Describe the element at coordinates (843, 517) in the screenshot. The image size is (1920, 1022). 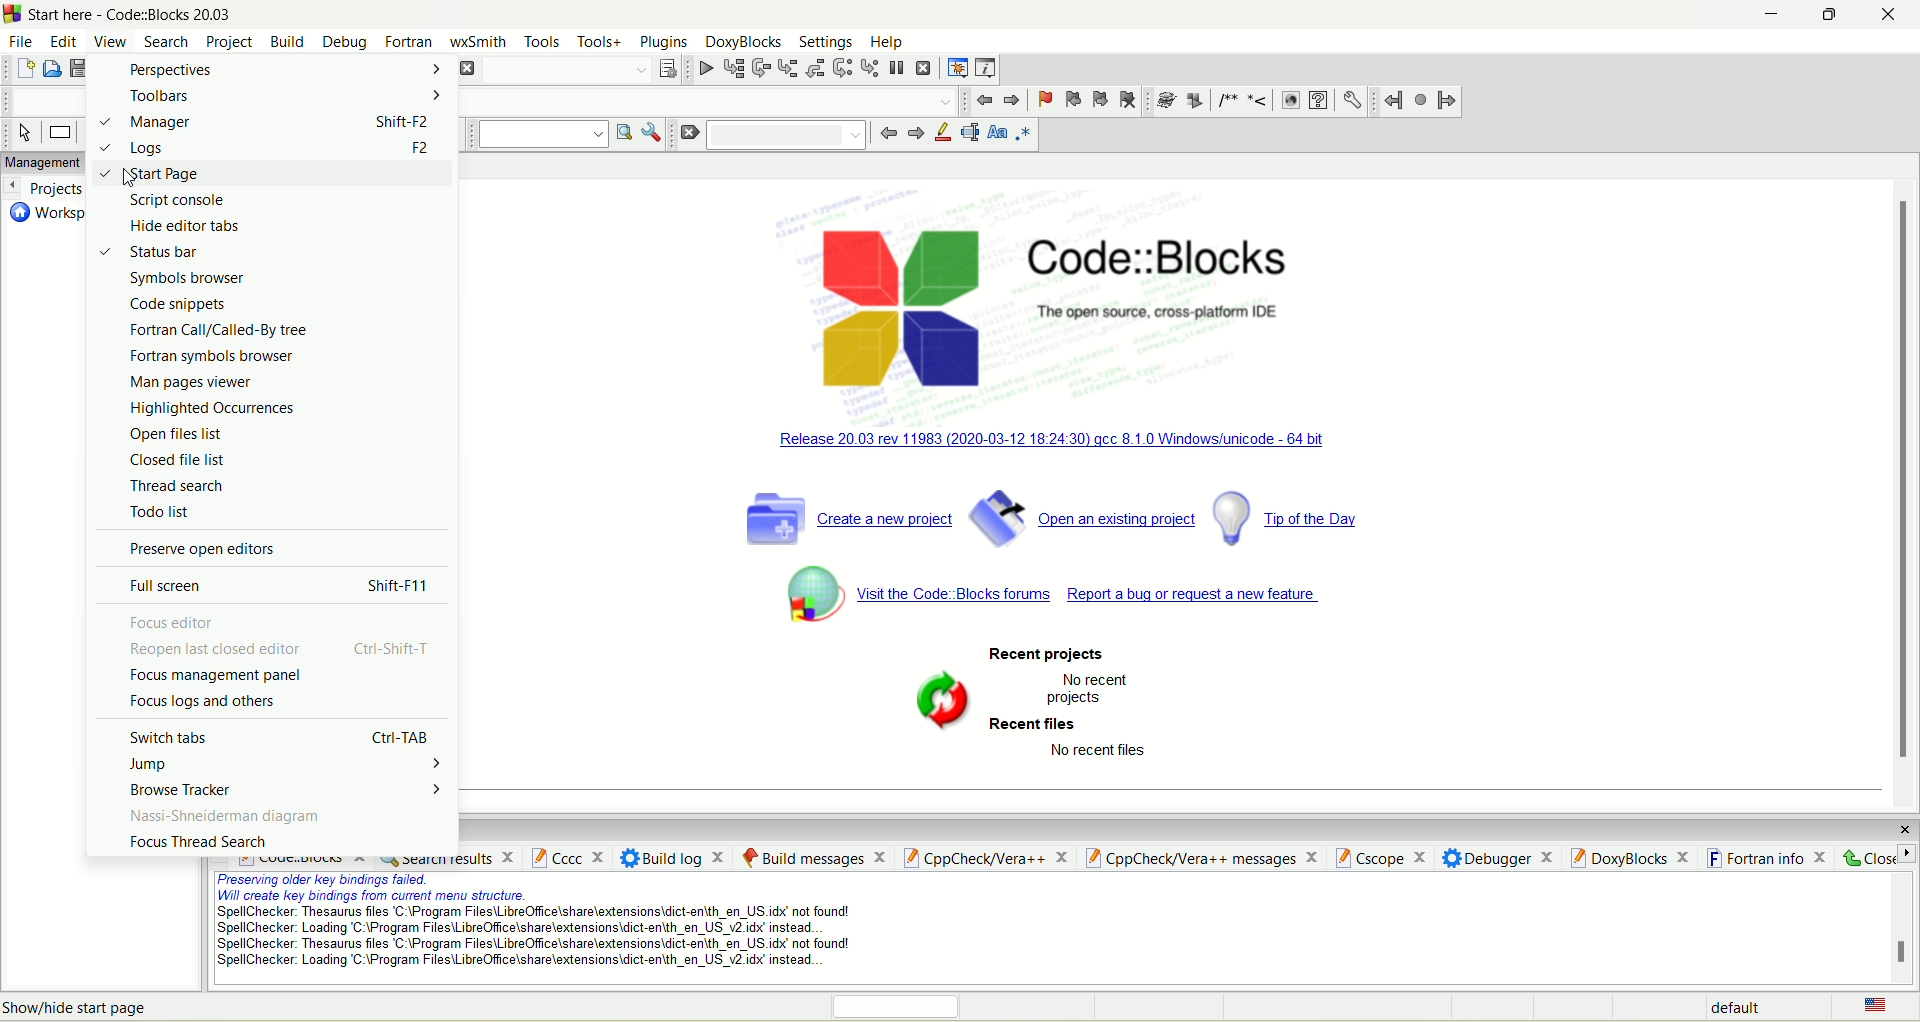
I see `create a new project` at that location.